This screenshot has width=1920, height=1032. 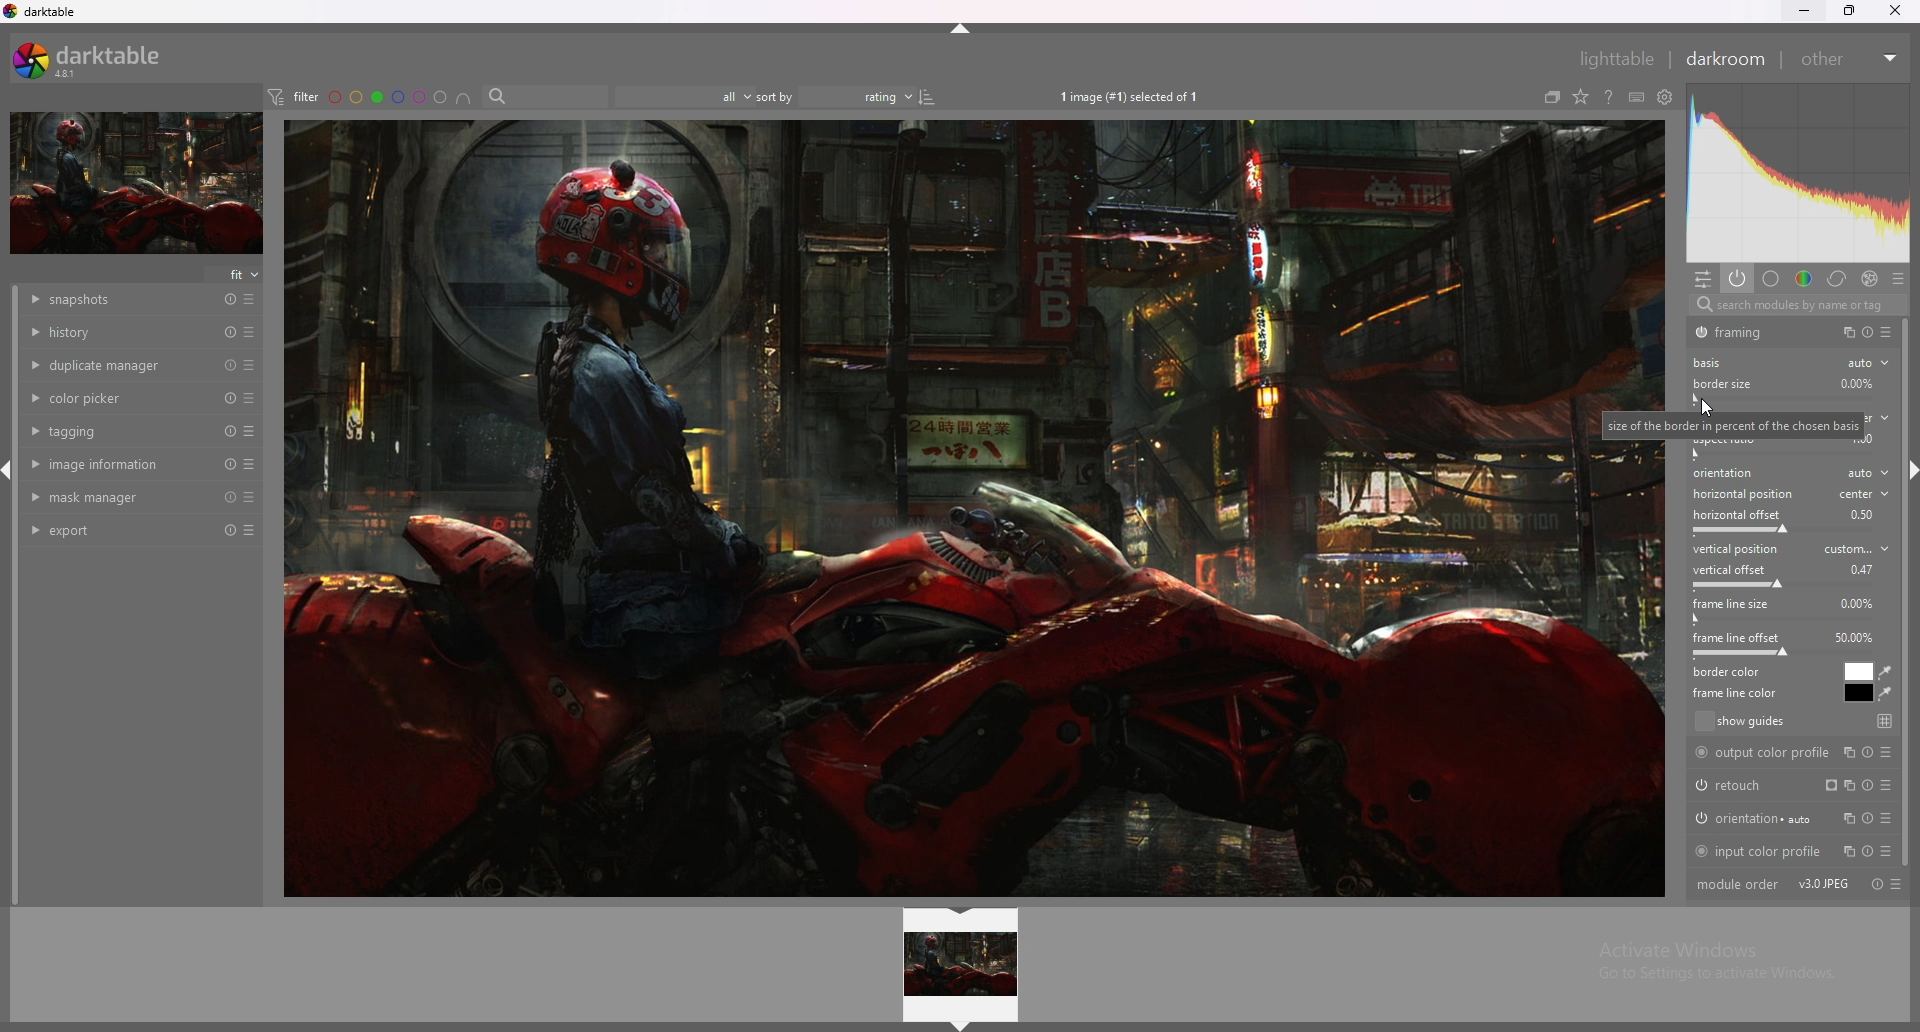 What do you see at coordinates (231, 399) in the screenshot?
I see `reset` at bounding box center [231, 399].